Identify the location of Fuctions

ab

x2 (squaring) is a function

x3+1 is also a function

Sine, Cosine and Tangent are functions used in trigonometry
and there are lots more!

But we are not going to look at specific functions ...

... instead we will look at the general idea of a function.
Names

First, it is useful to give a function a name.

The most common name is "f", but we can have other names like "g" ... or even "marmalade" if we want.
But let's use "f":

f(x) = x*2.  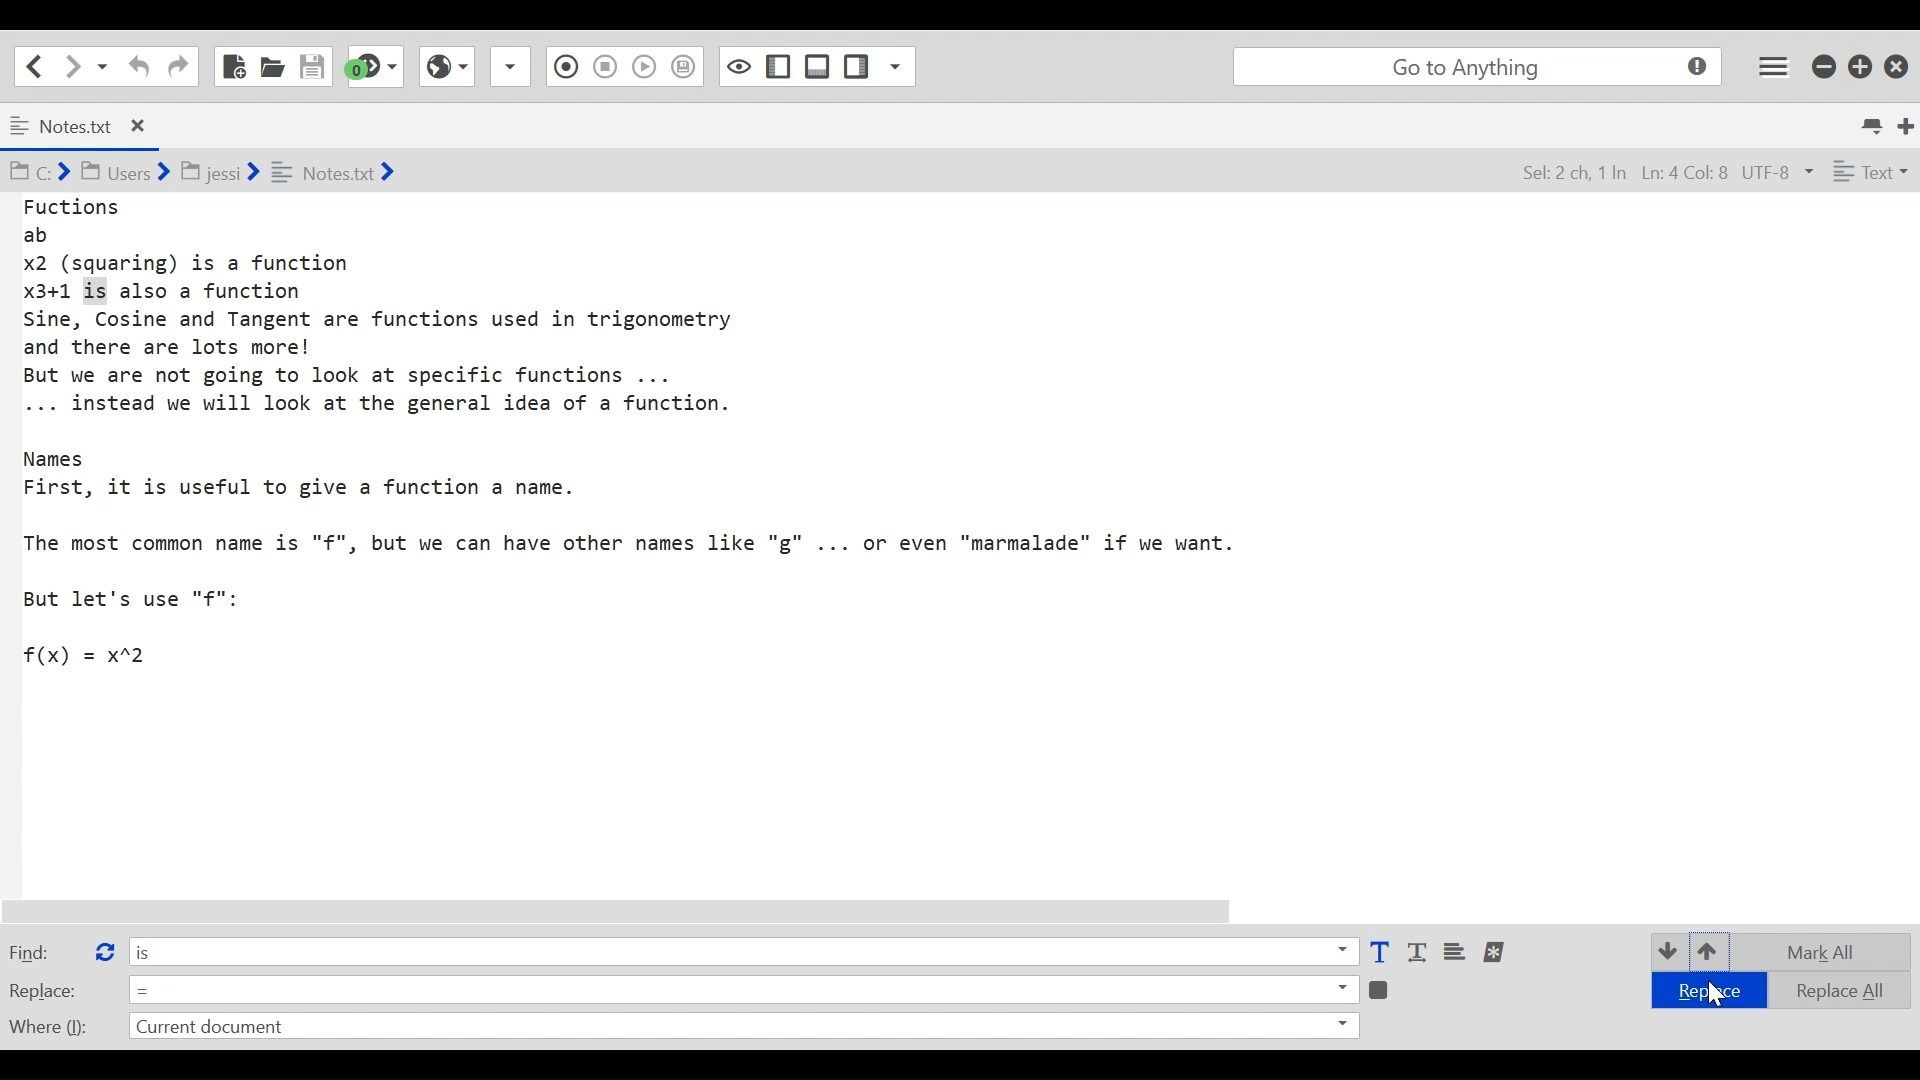
(642, 443).